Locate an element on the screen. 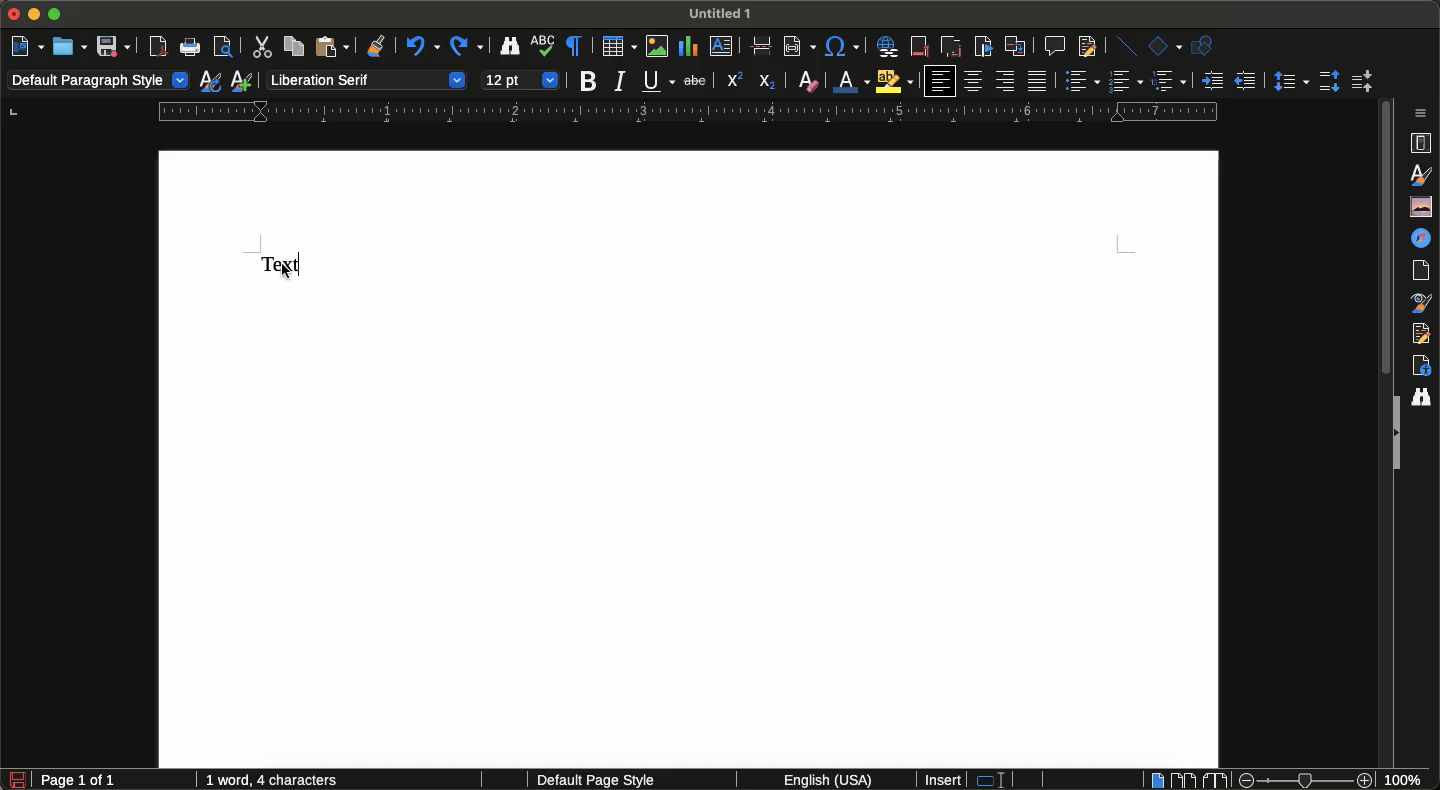  Center vertically  is located at coordinates (974, 81).